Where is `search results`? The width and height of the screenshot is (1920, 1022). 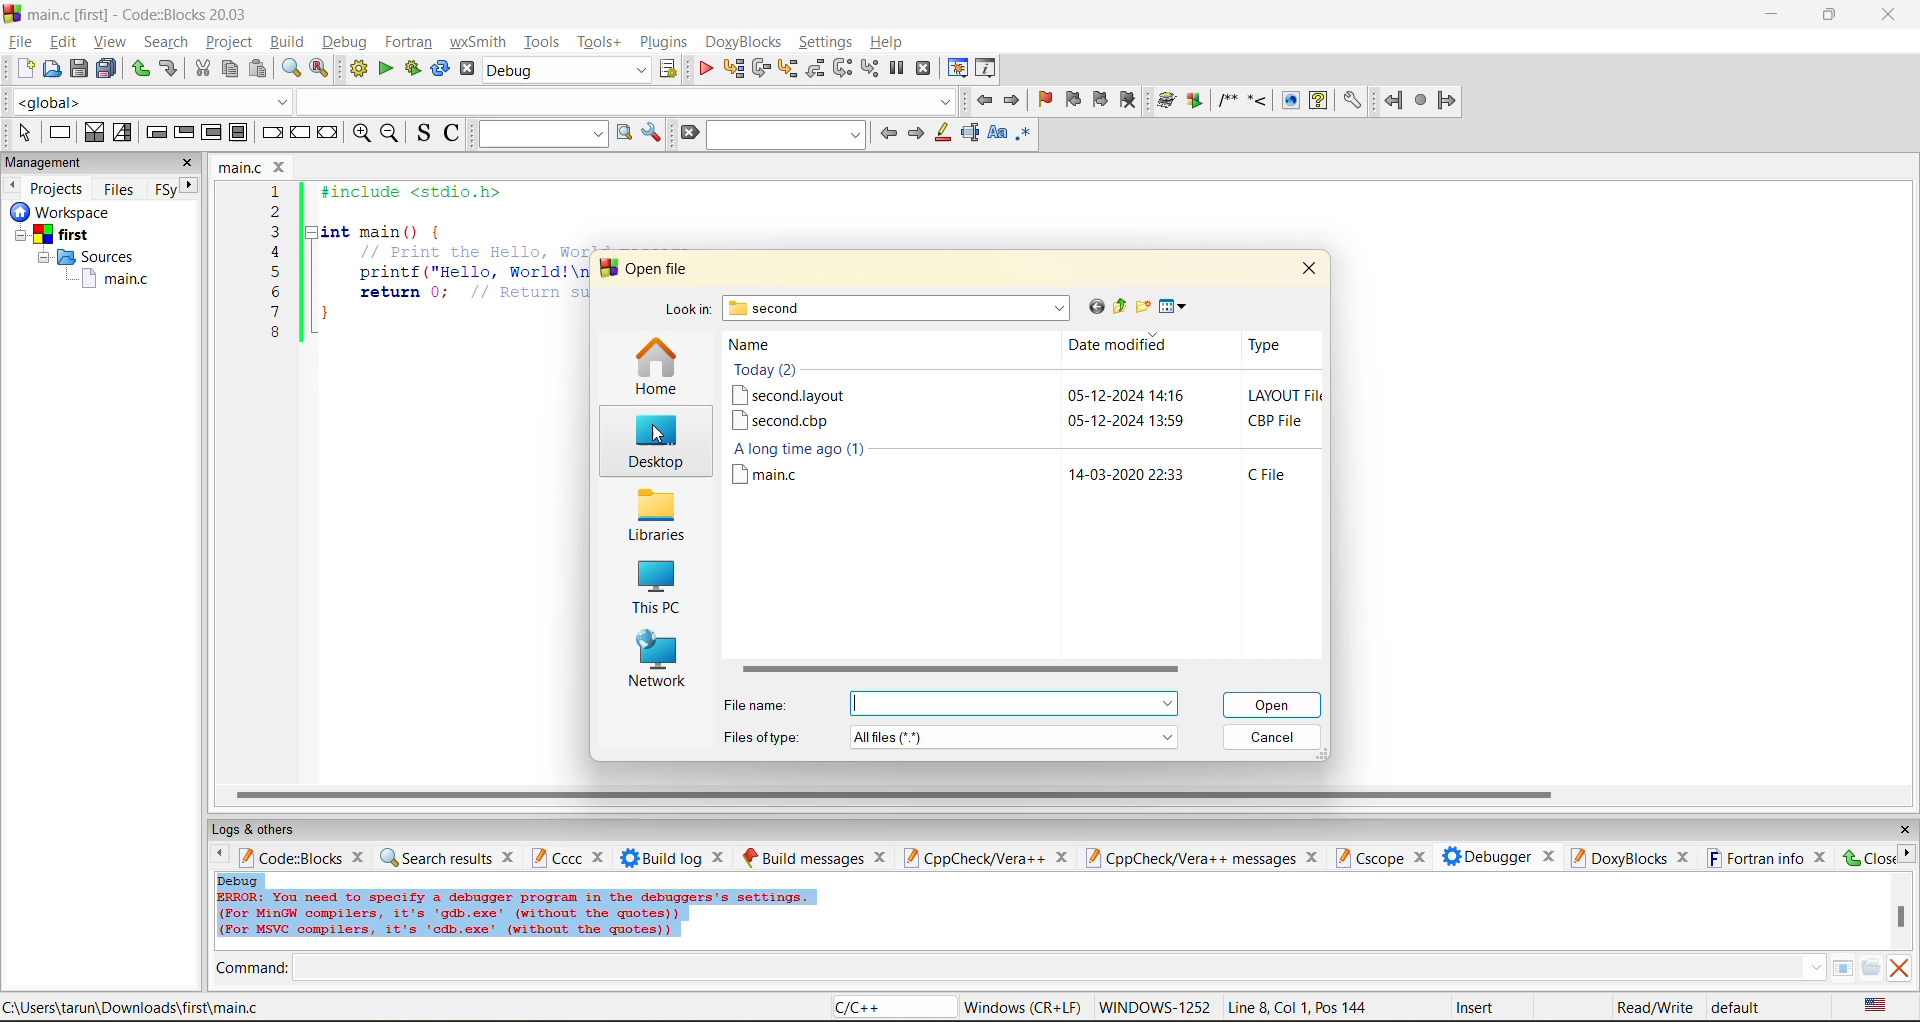 search results is located at coordinates (435, 857).